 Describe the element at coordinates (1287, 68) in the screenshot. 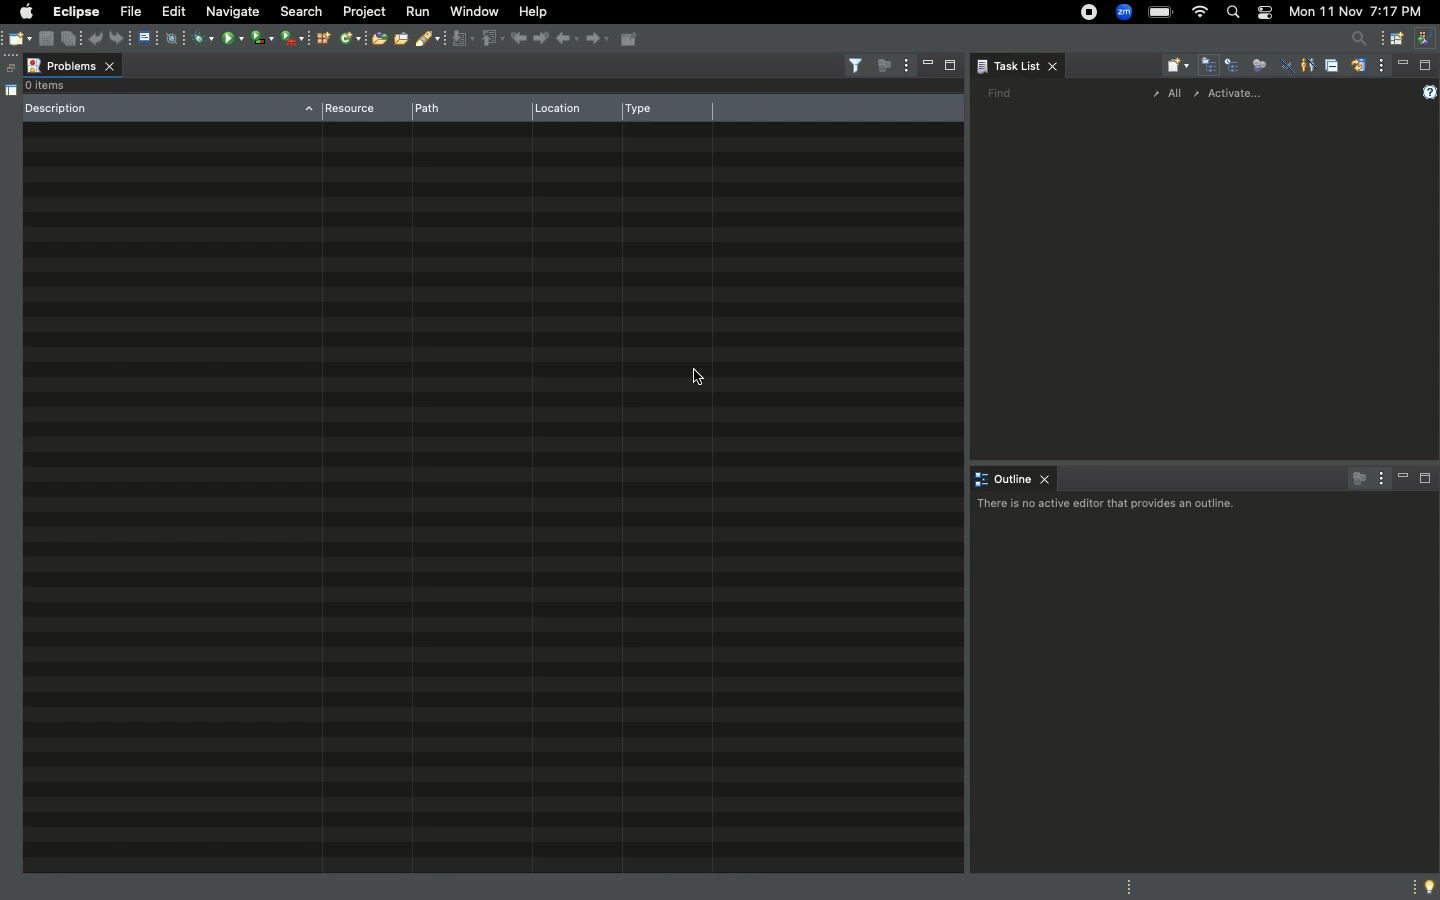

I see `Hide completed tasks` at that location.